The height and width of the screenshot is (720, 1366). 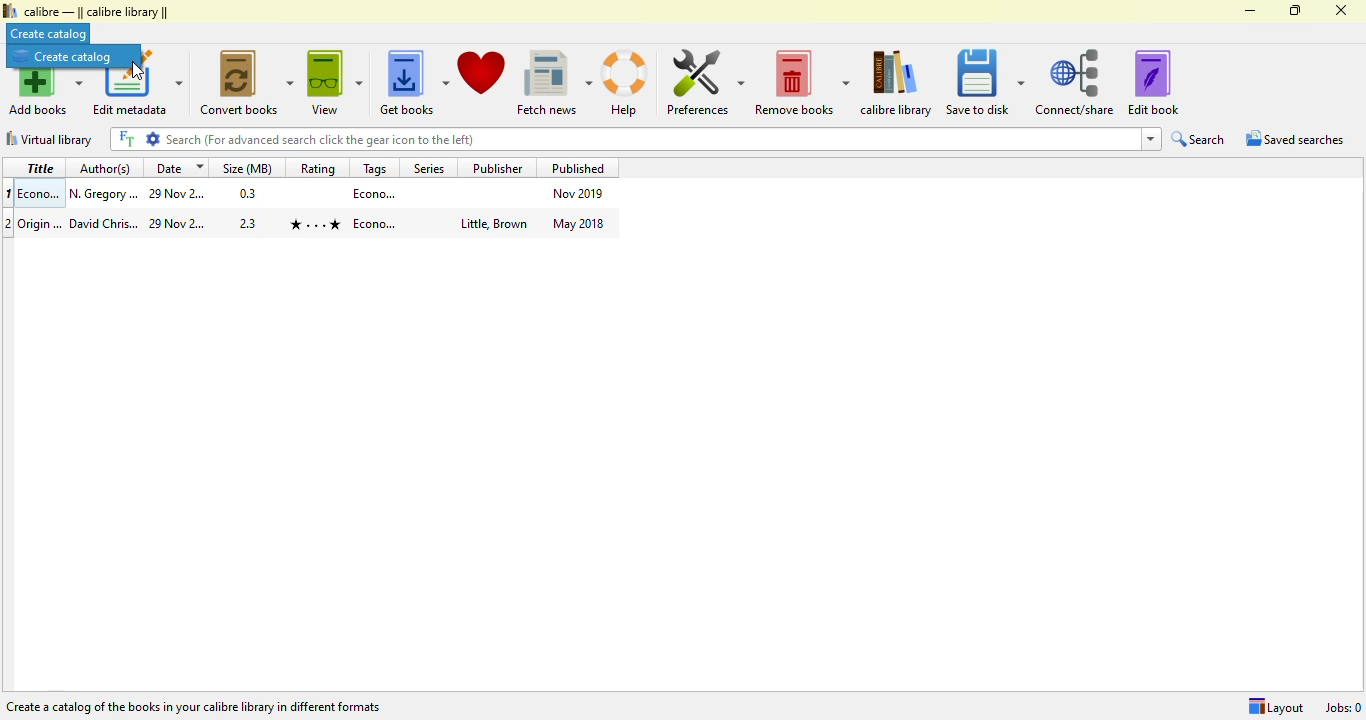 What do you see at coordinates (245, 82) in the screenshot?
I see `convert books` at bounding box center [245, 82].